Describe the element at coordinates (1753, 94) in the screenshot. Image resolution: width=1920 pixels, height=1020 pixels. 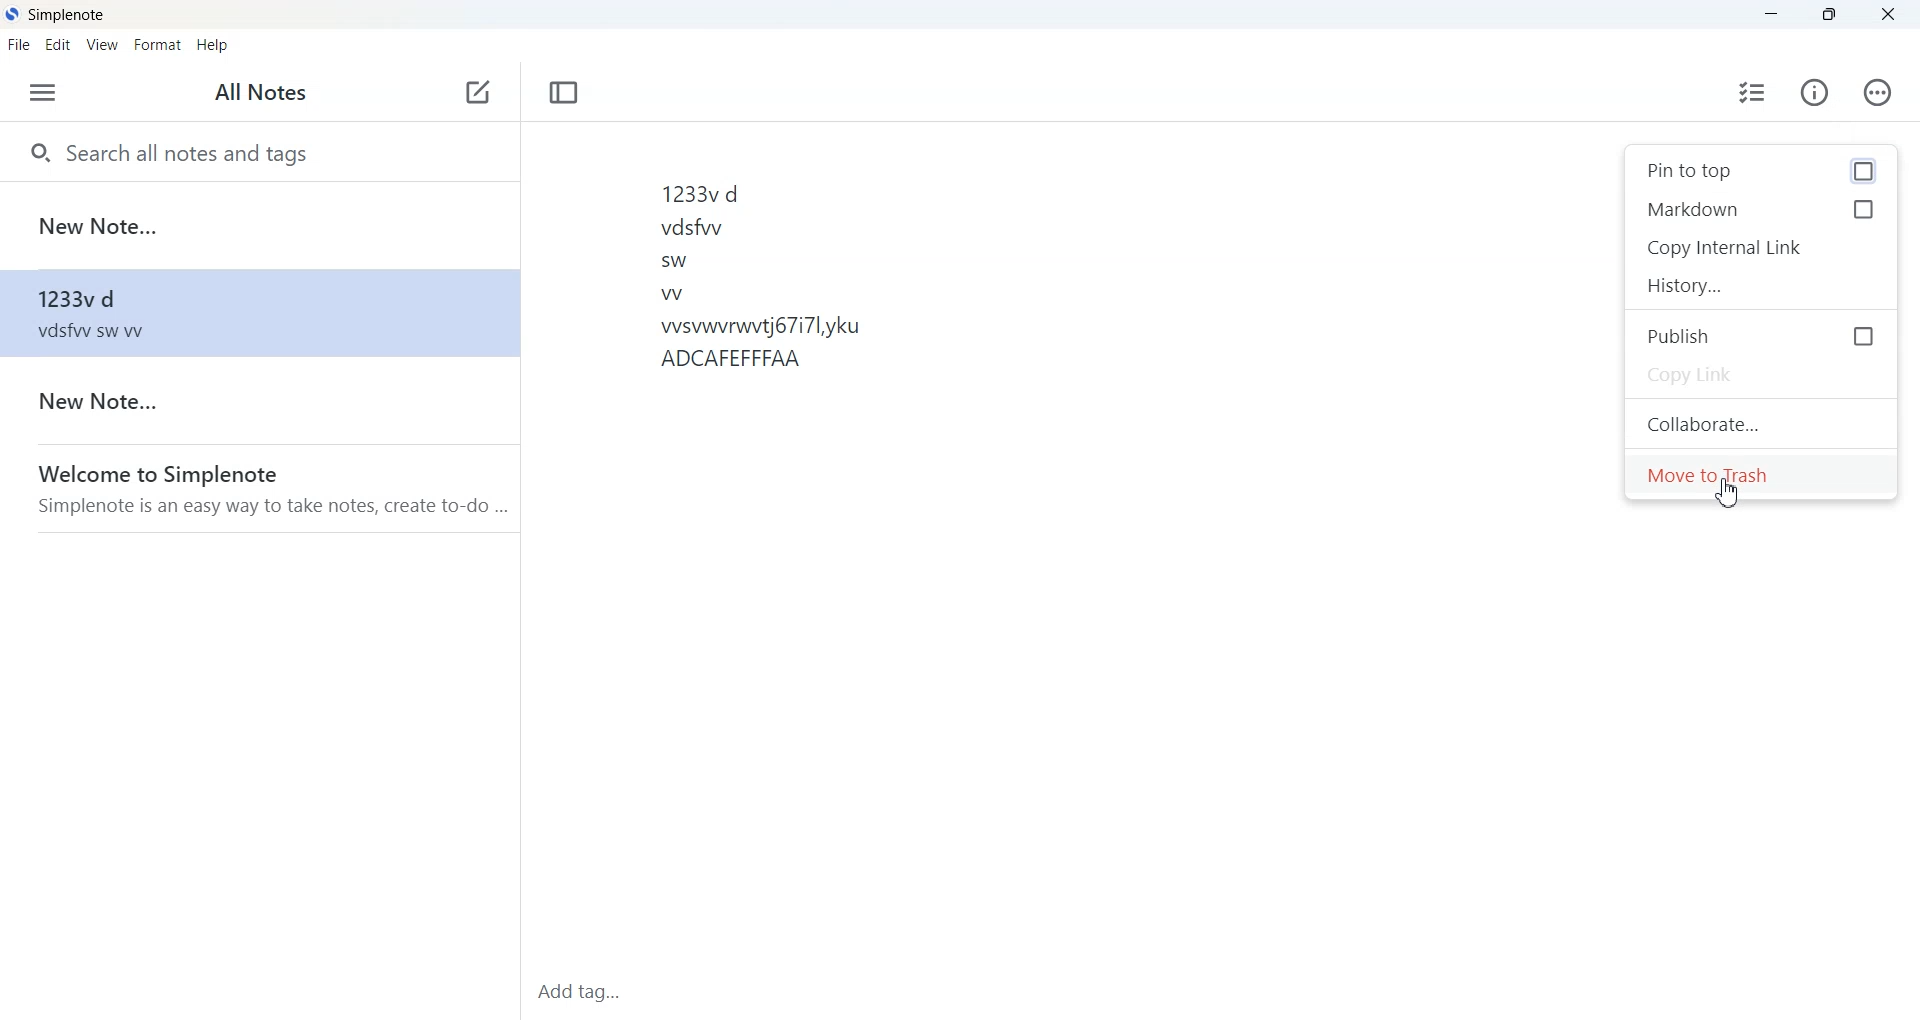
I see `Insert Checklist` at that location.